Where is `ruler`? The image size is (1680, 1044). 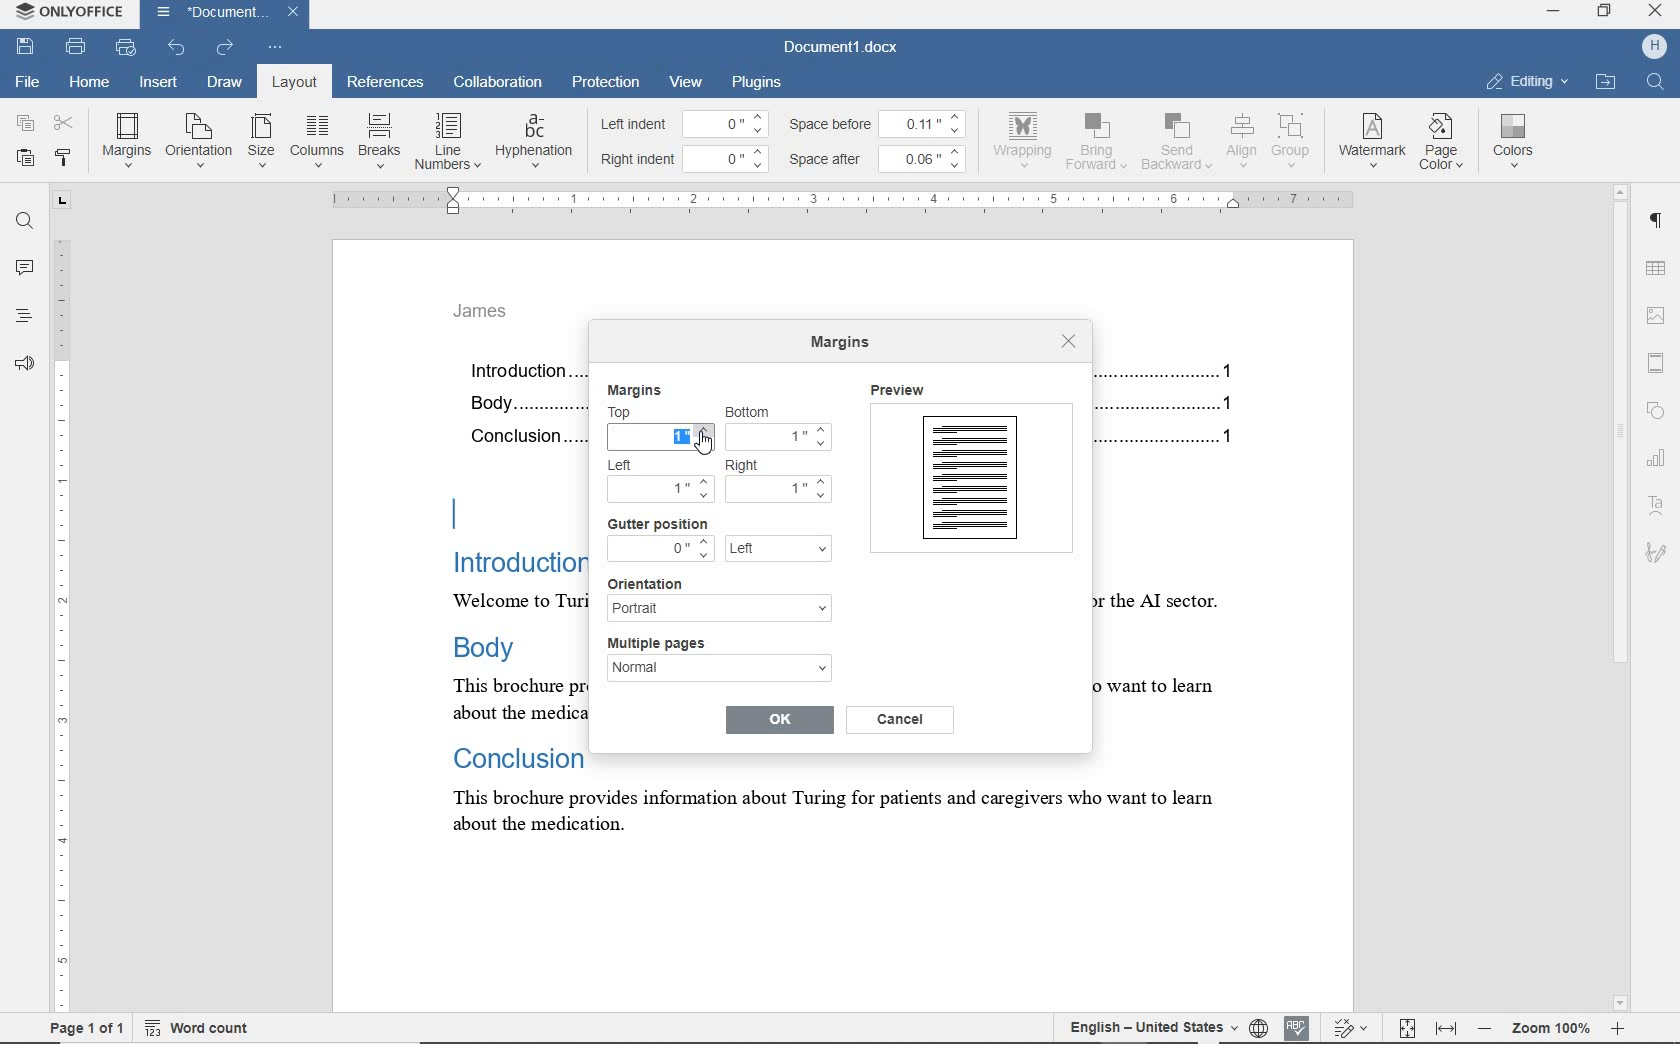 ruler is located at coordinates (847, 200).